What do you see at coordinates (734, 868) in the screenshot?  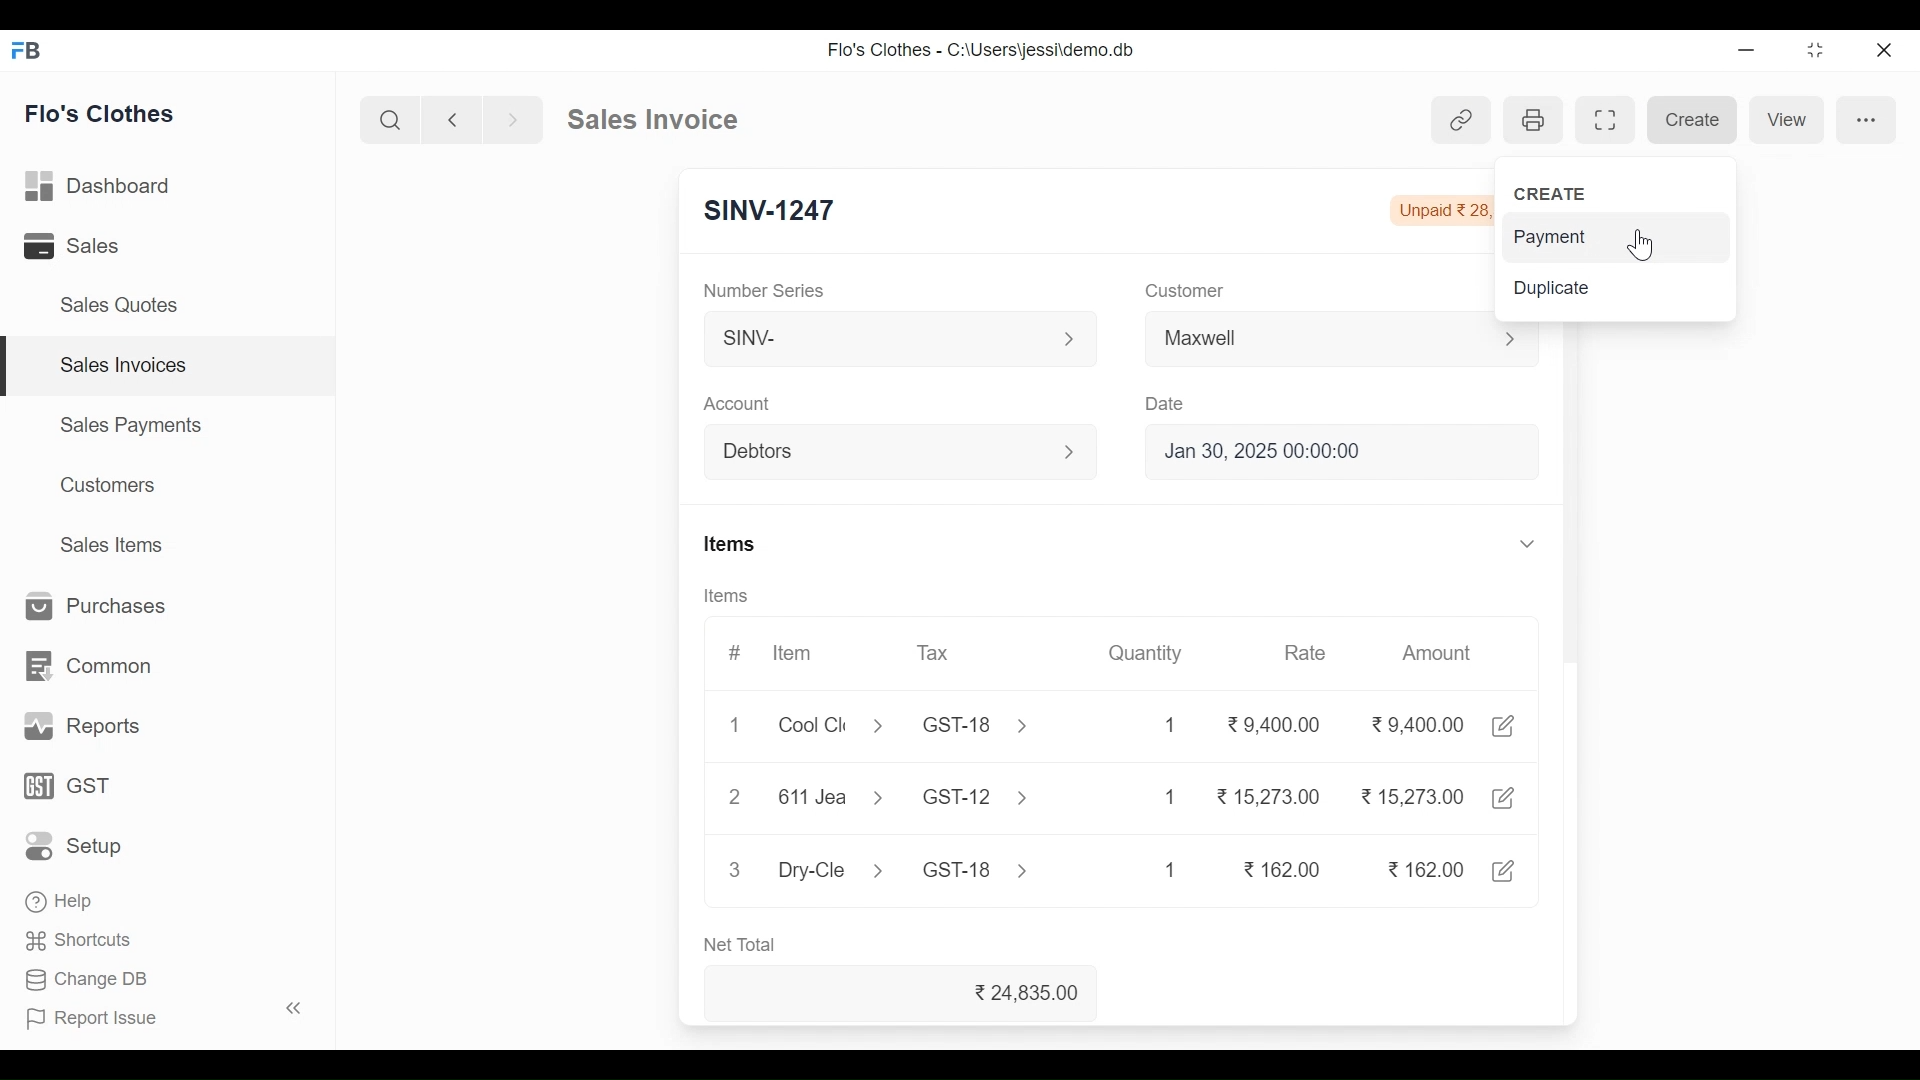 I see `3` at bounding box center [734, 868].